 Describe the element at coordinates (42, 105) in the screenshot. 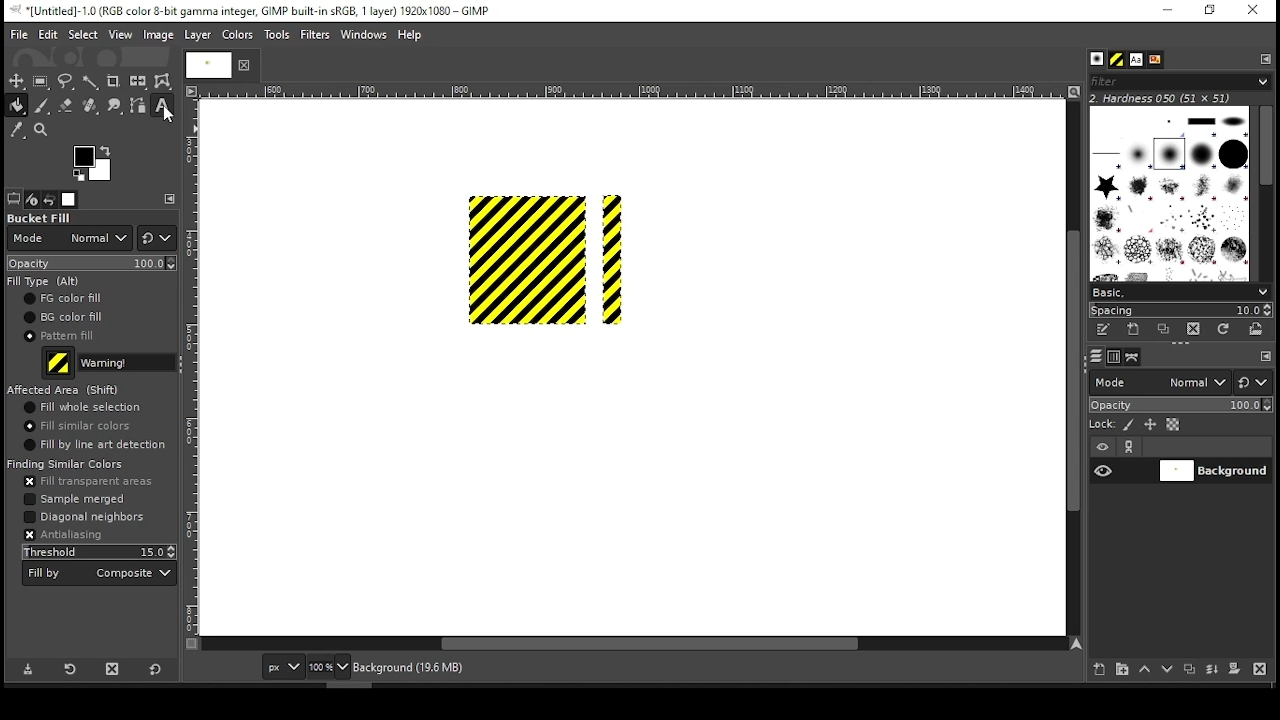

I see `paint brush tool` at that location.